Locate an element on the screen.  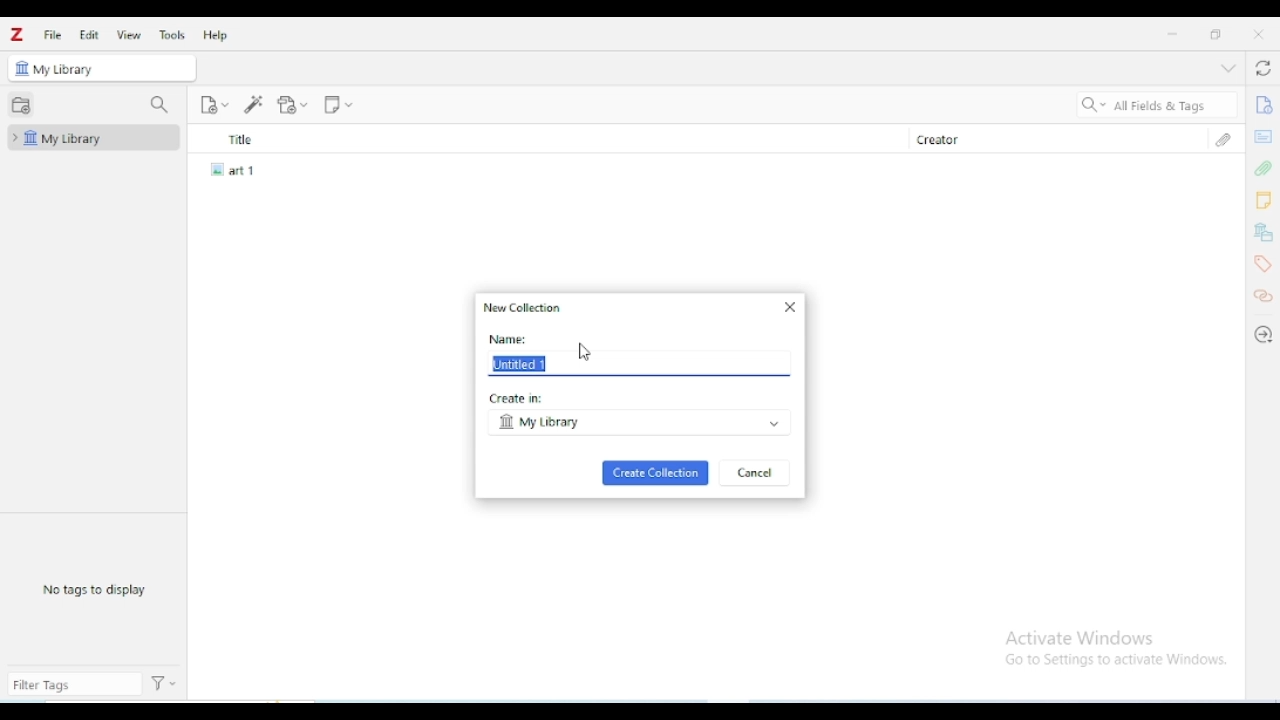
cursor is located at coordinates (587, 351).